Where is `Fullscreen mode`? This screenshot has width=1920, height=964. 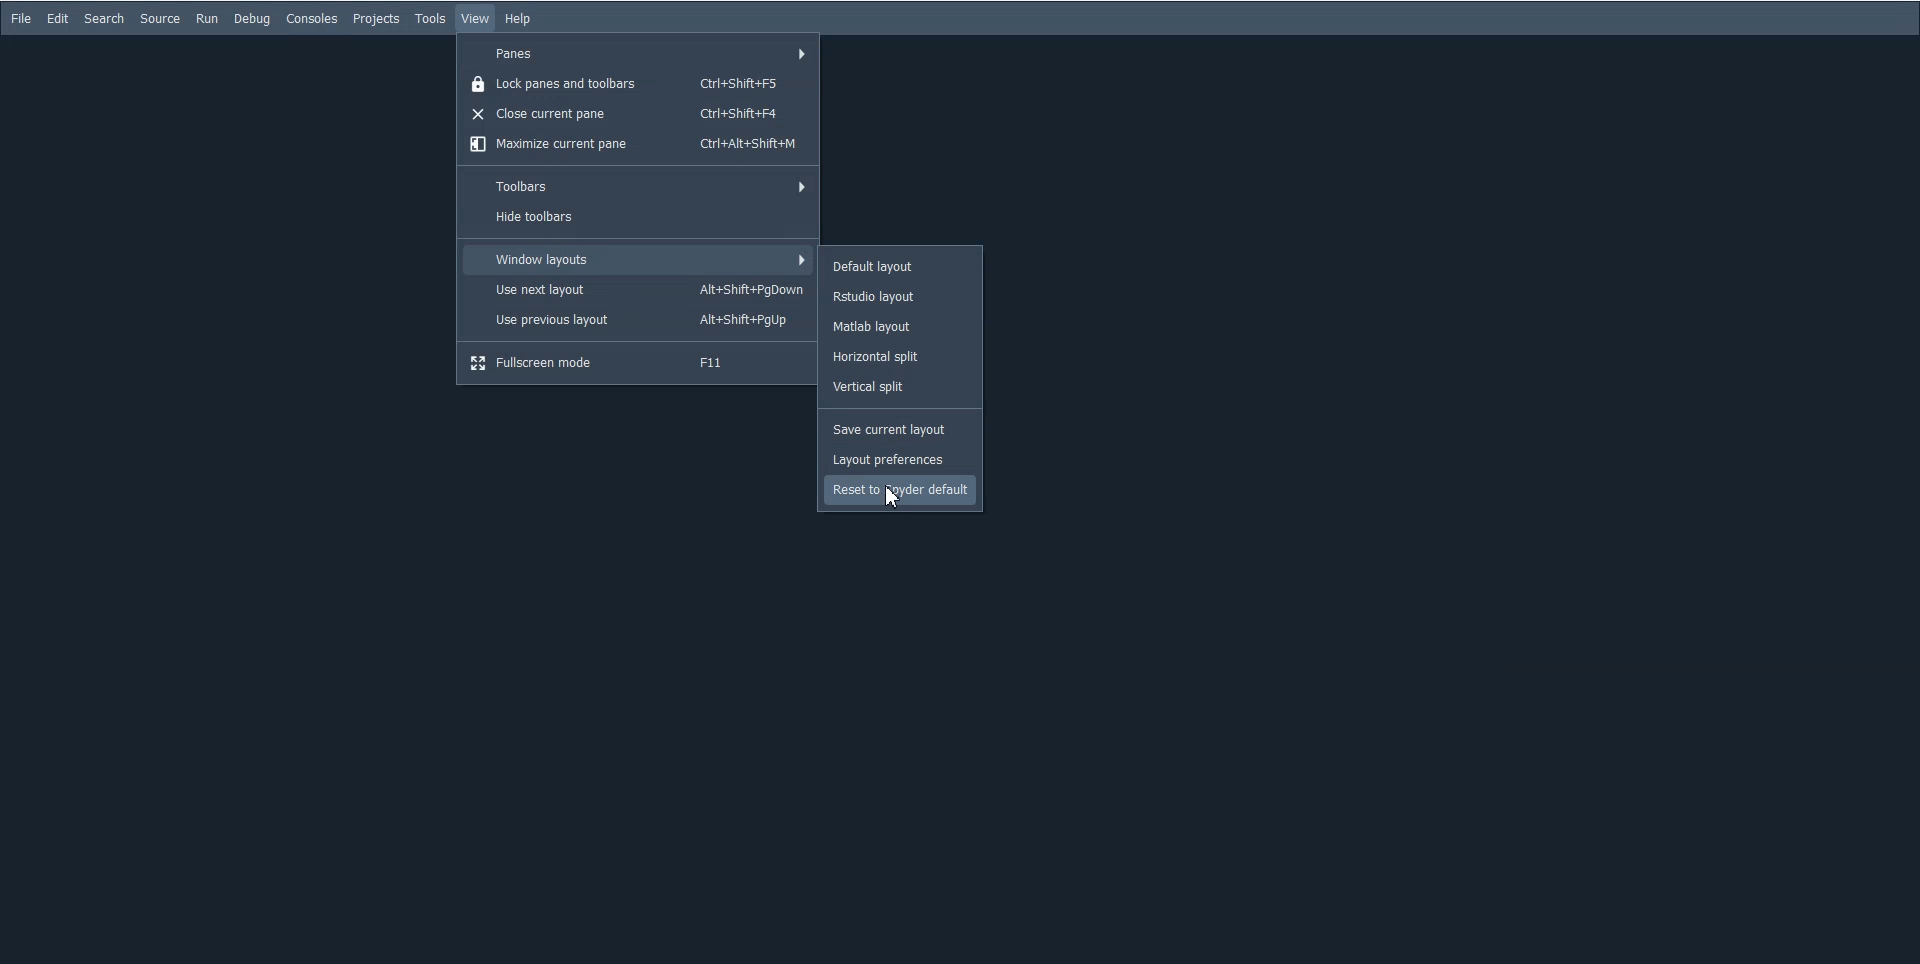 Fullscreen mode is located at coordinates (636, 363).